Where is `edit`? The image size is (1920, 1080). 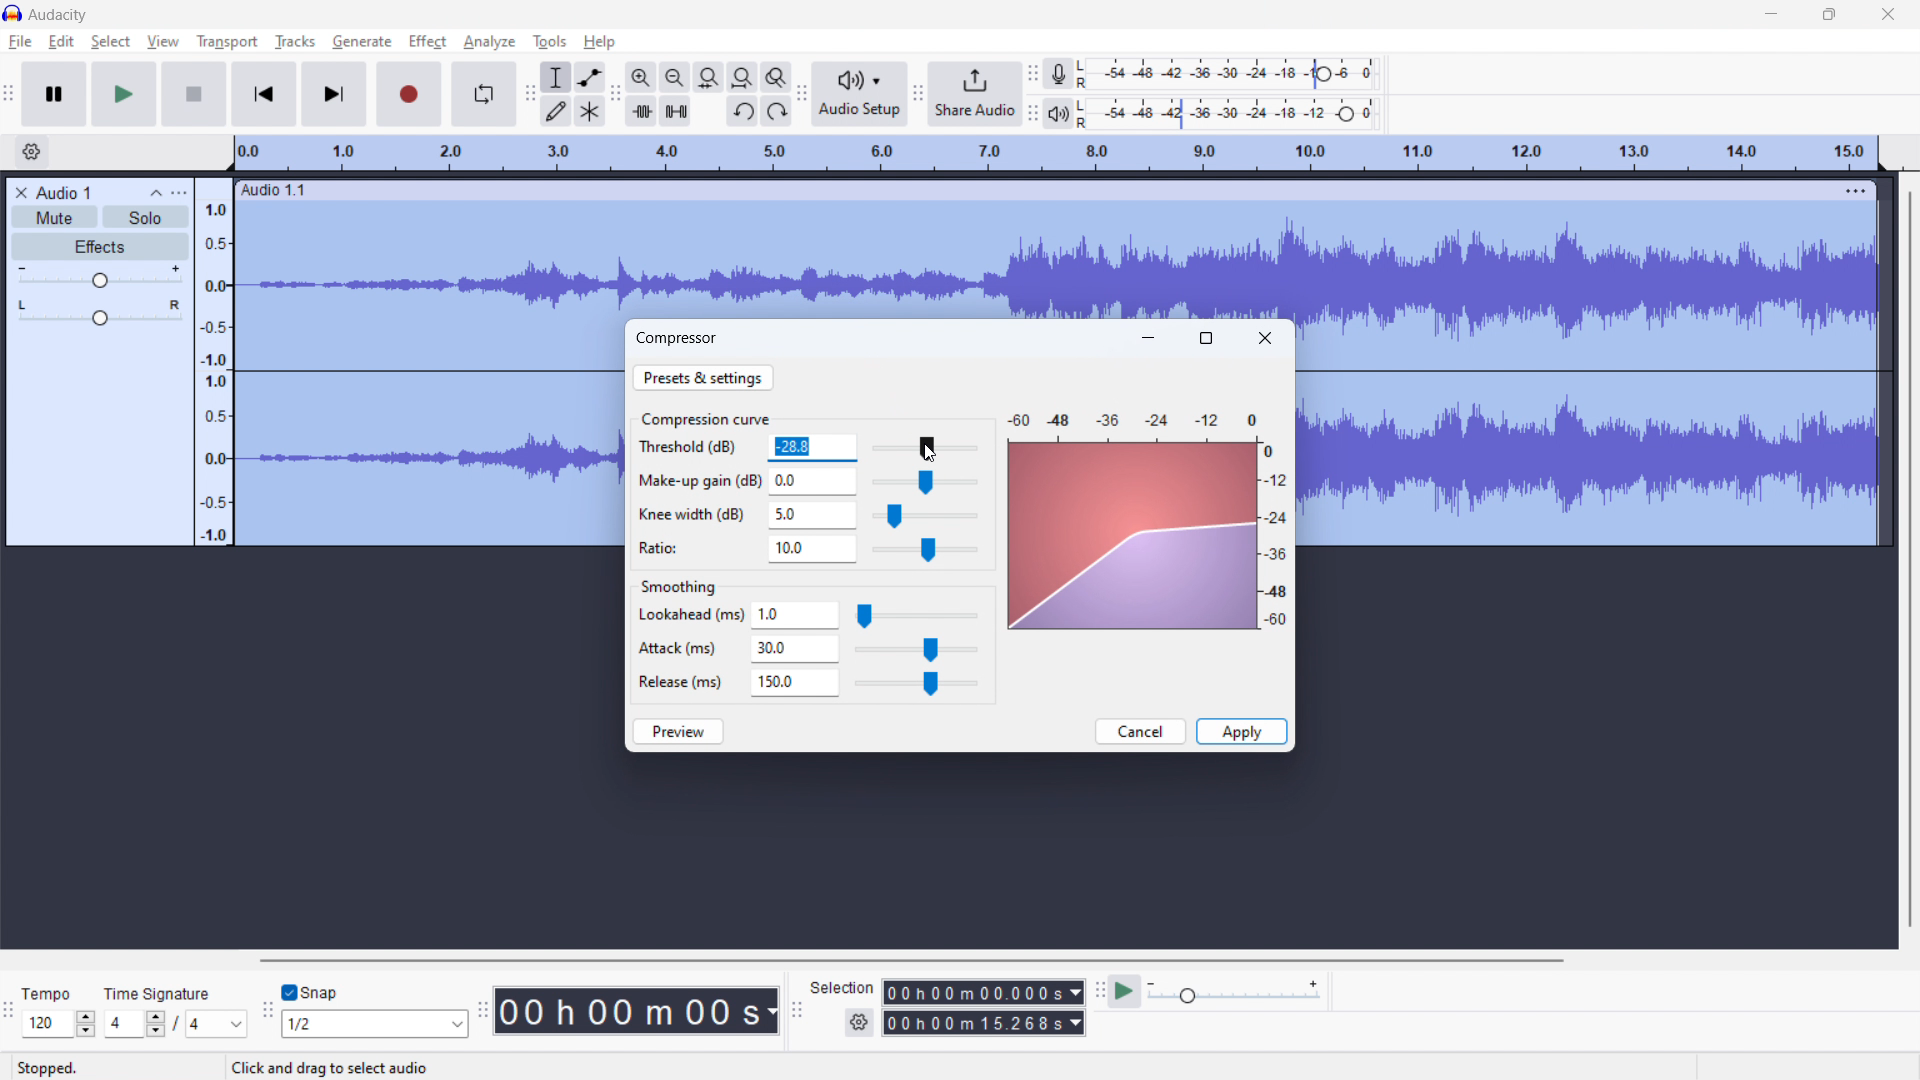 edit is located at coordinates (62, 41).